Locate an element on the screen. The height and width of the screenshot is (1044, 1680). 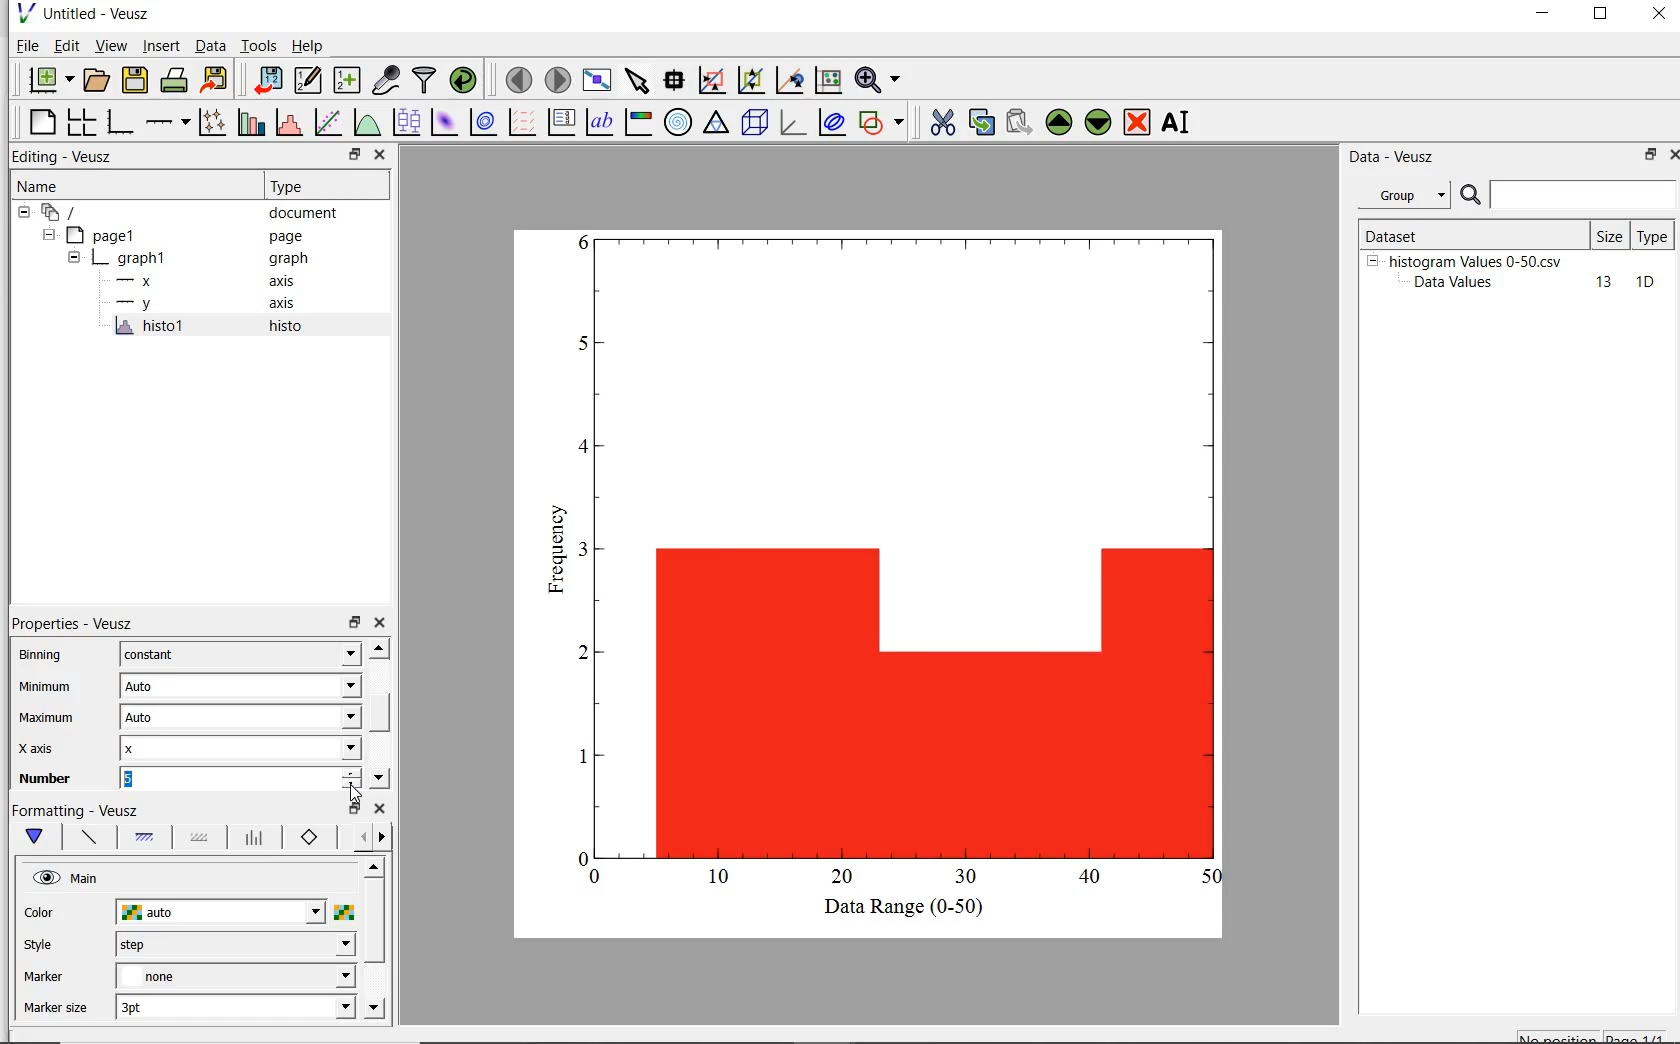
Minimum is located at coordinates (47, 688).